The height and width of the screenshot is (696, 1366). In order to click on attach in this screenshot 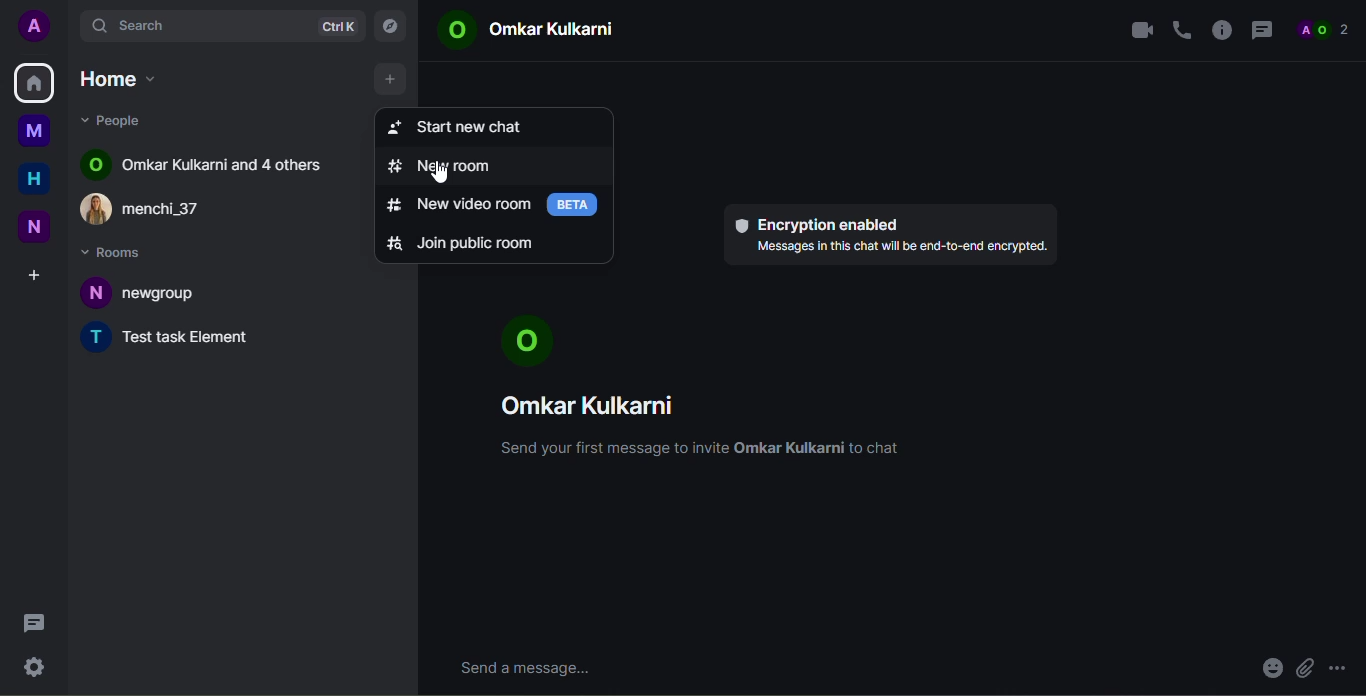, I will do `click(1304, 669)`.